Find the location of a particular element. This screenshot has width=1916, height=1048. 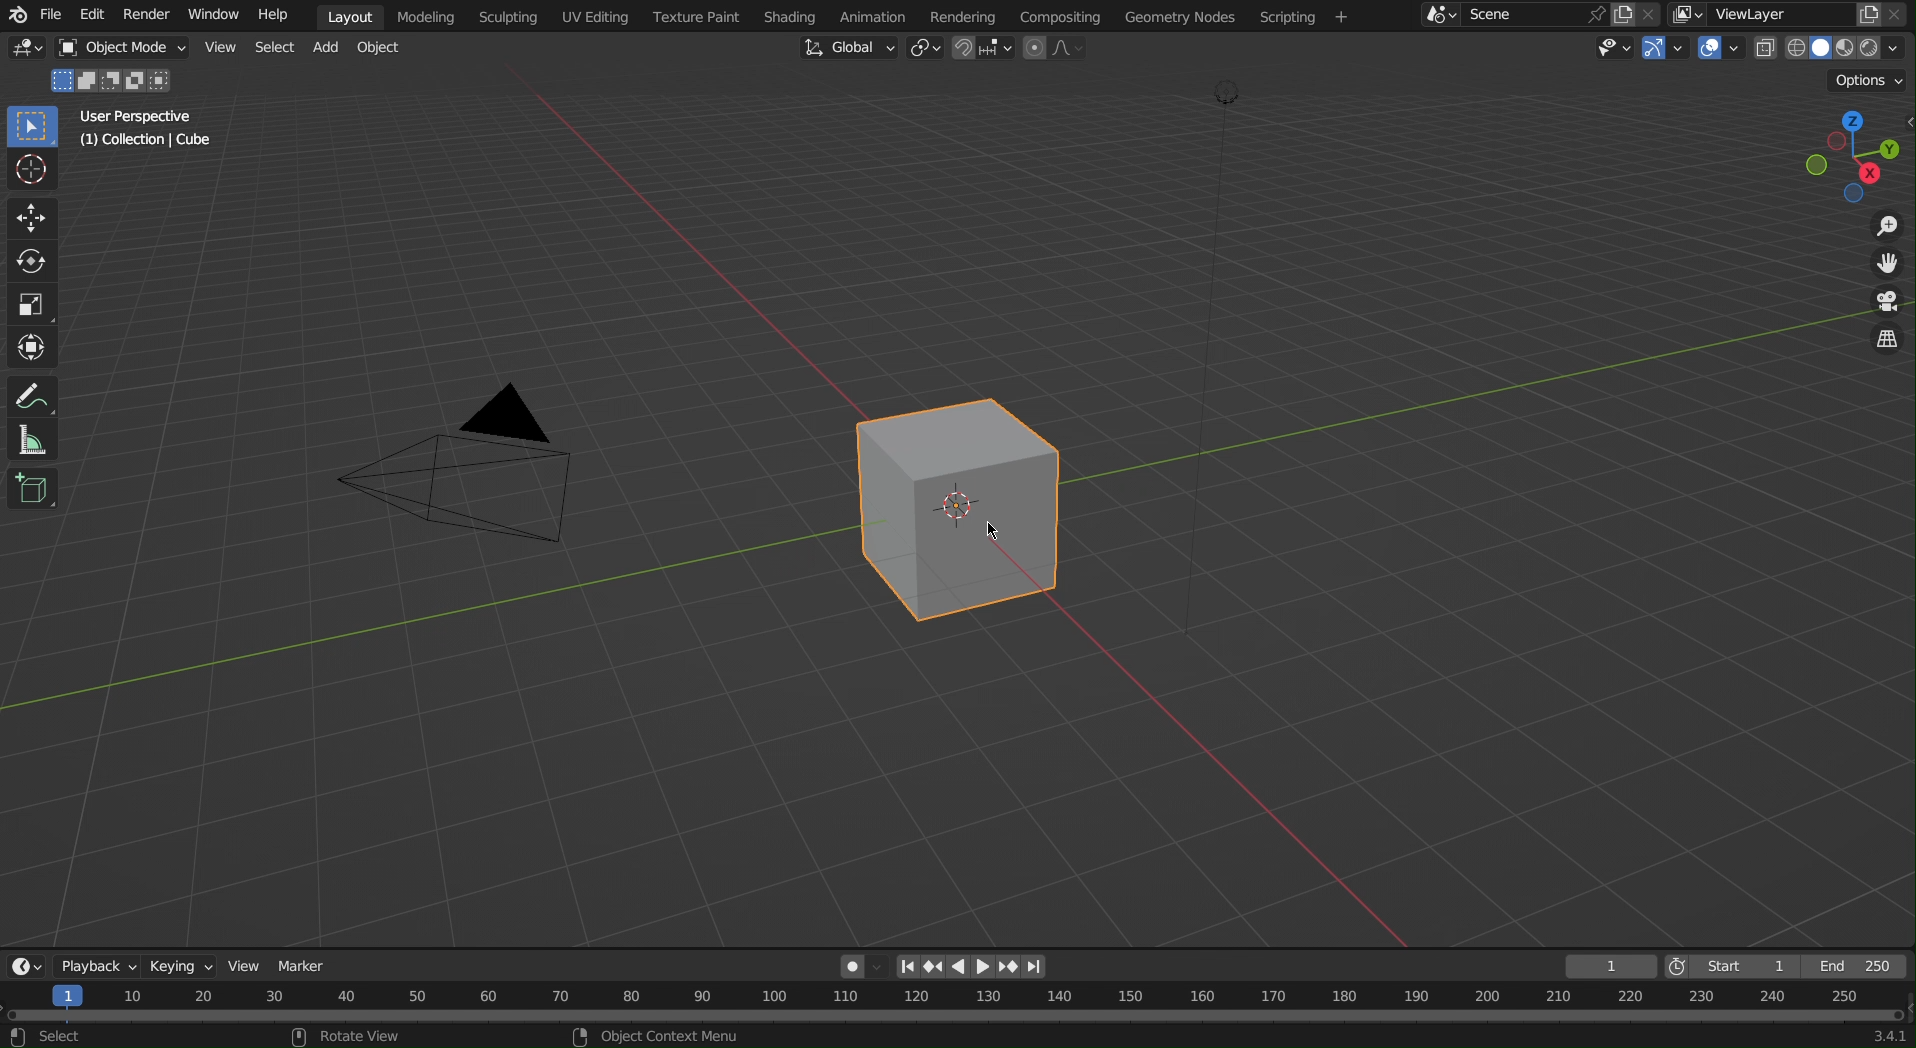

Rotate is located at coordinates (31, 264).